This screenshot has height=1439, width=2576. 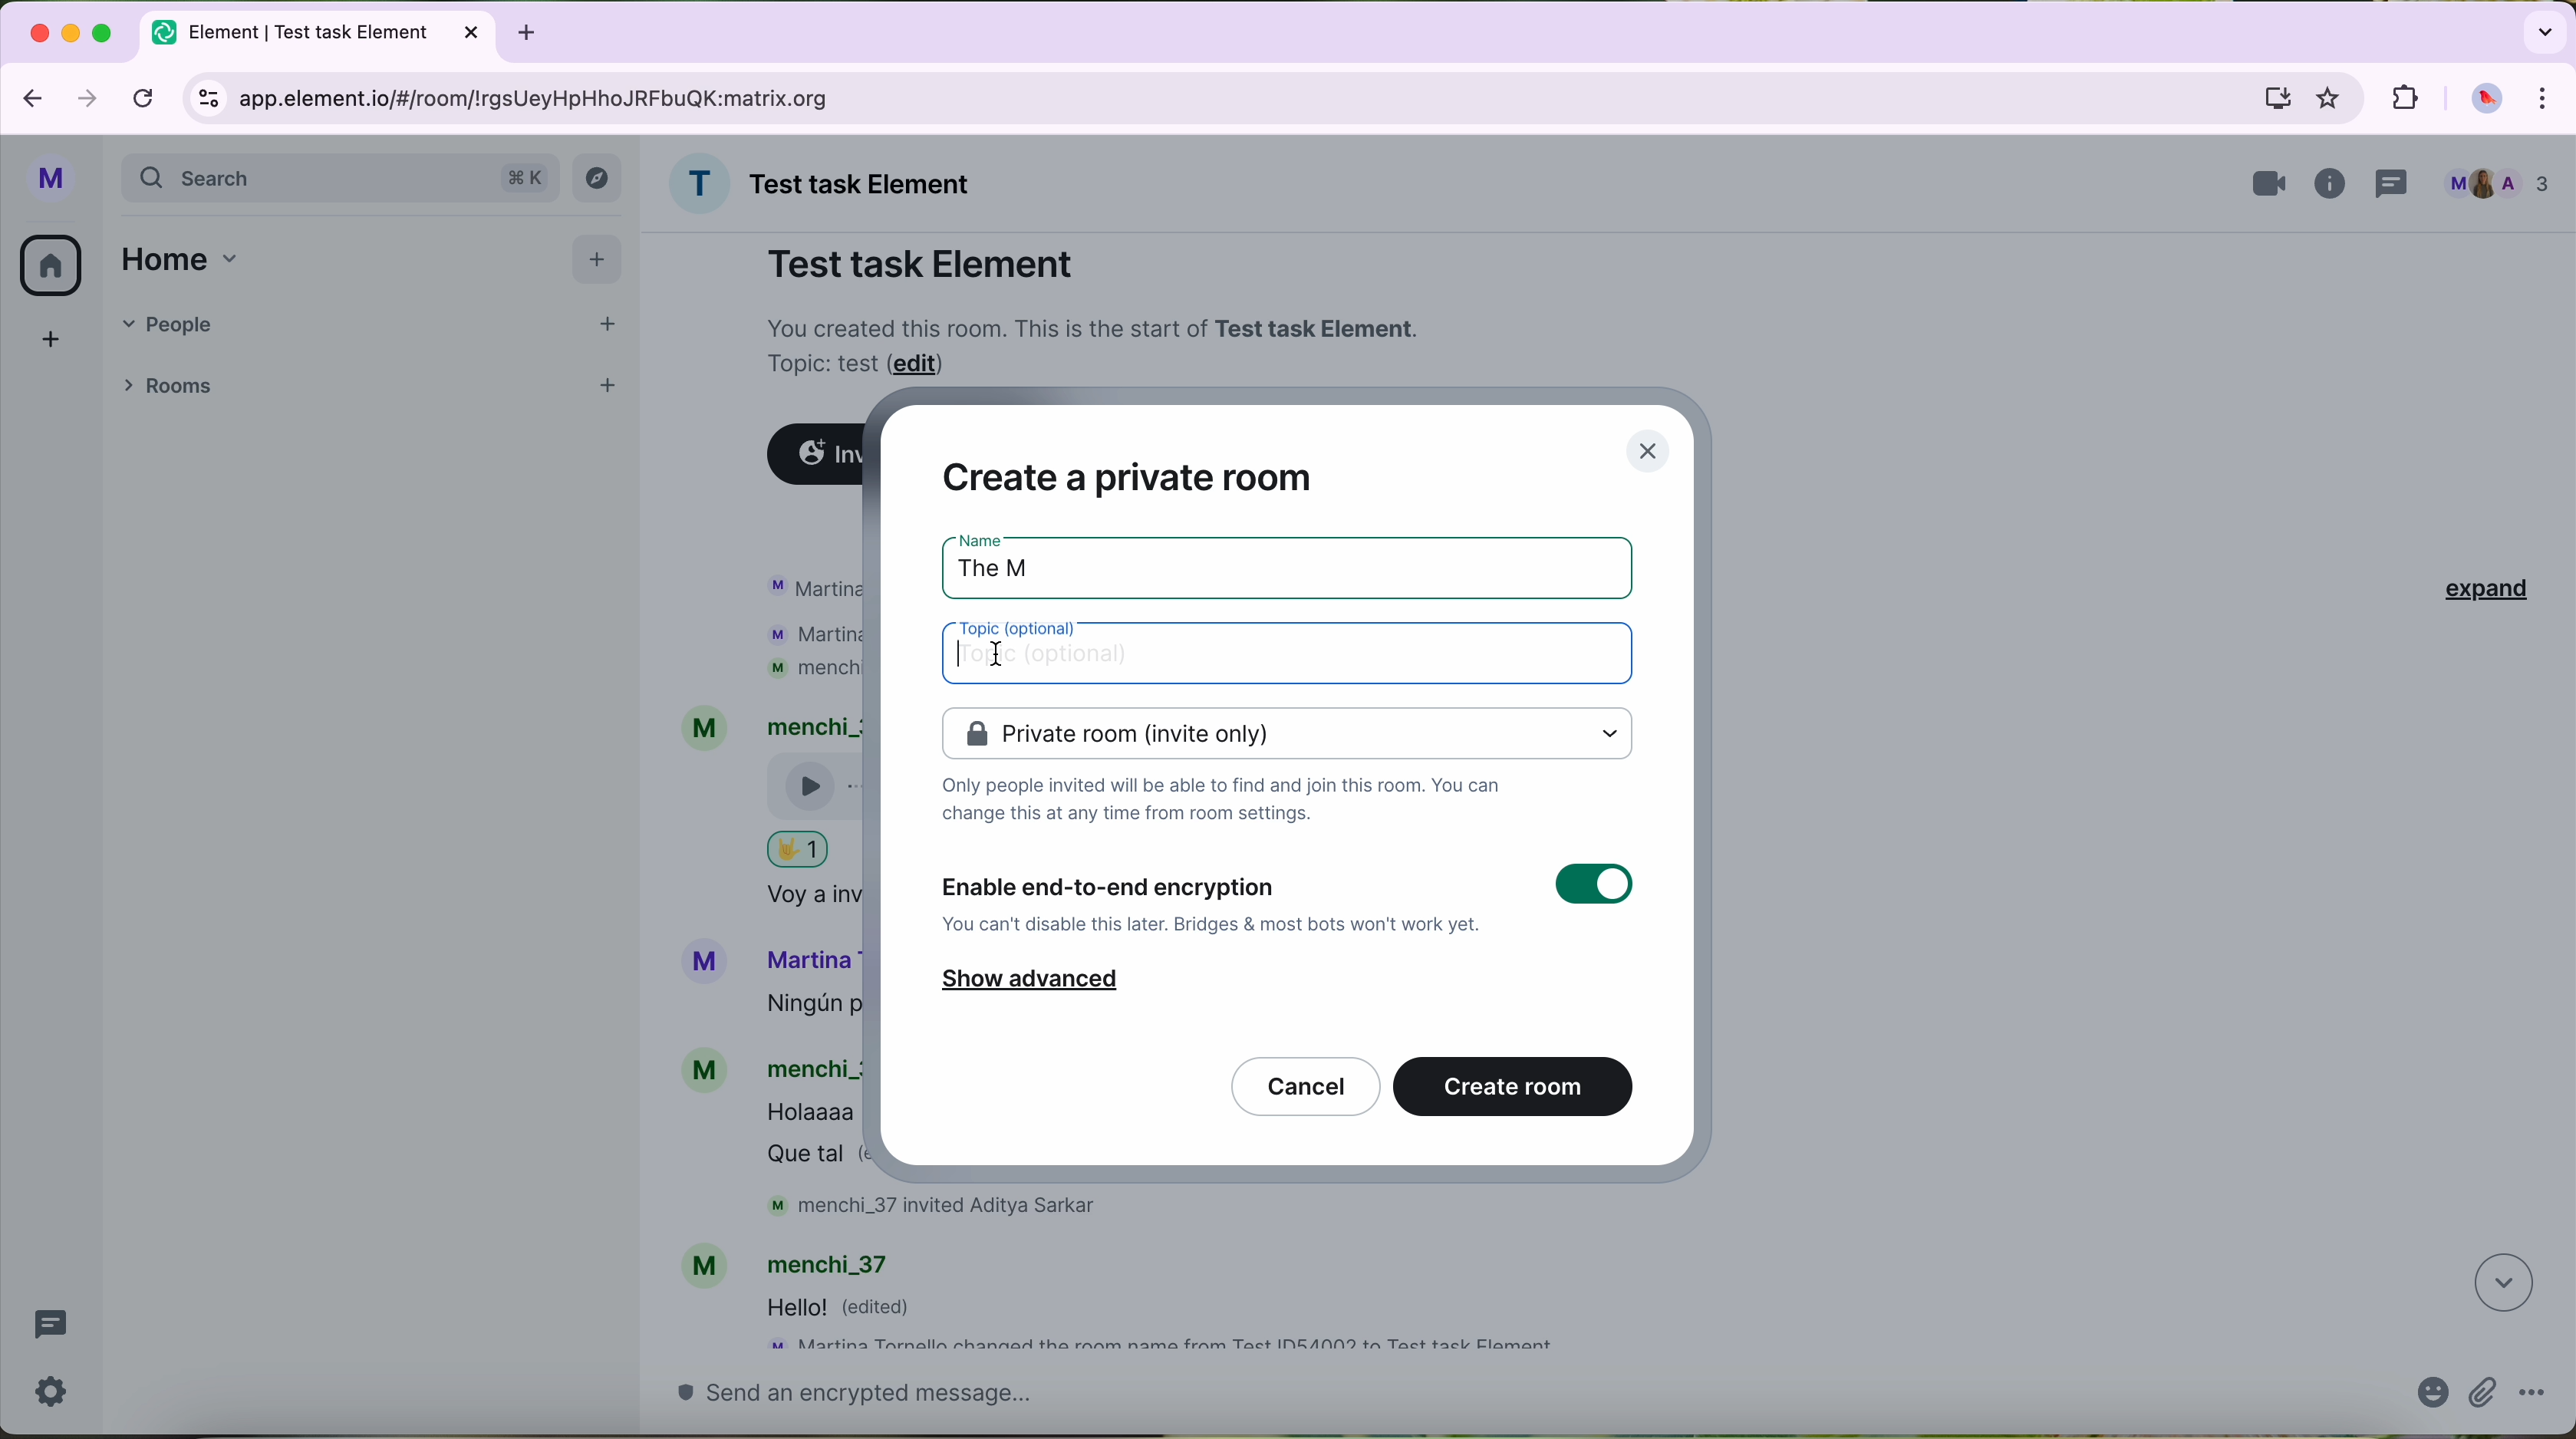 What do you see at coordinates (27, 93) in the screenshot?
I see `navigate back` at bounding box center [27, 93].